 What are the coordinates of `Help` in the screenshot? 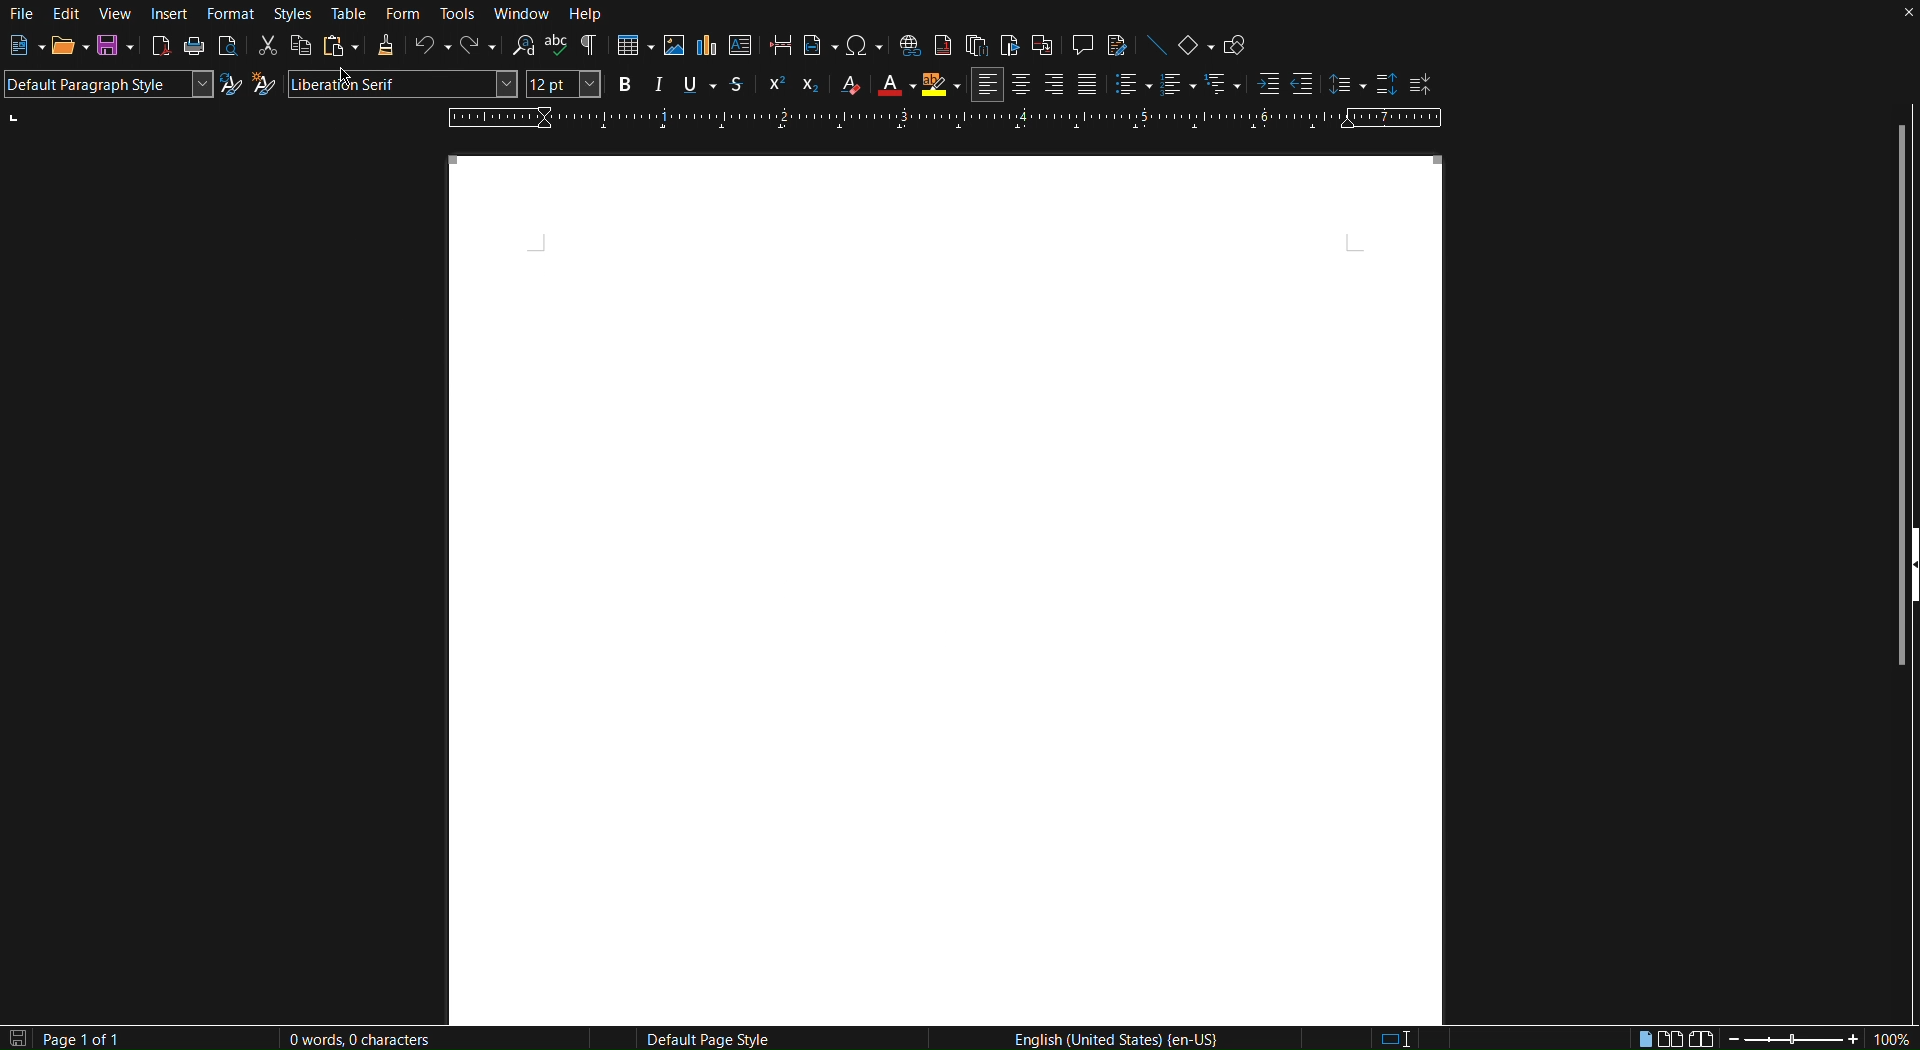 It's located at (591, 15).